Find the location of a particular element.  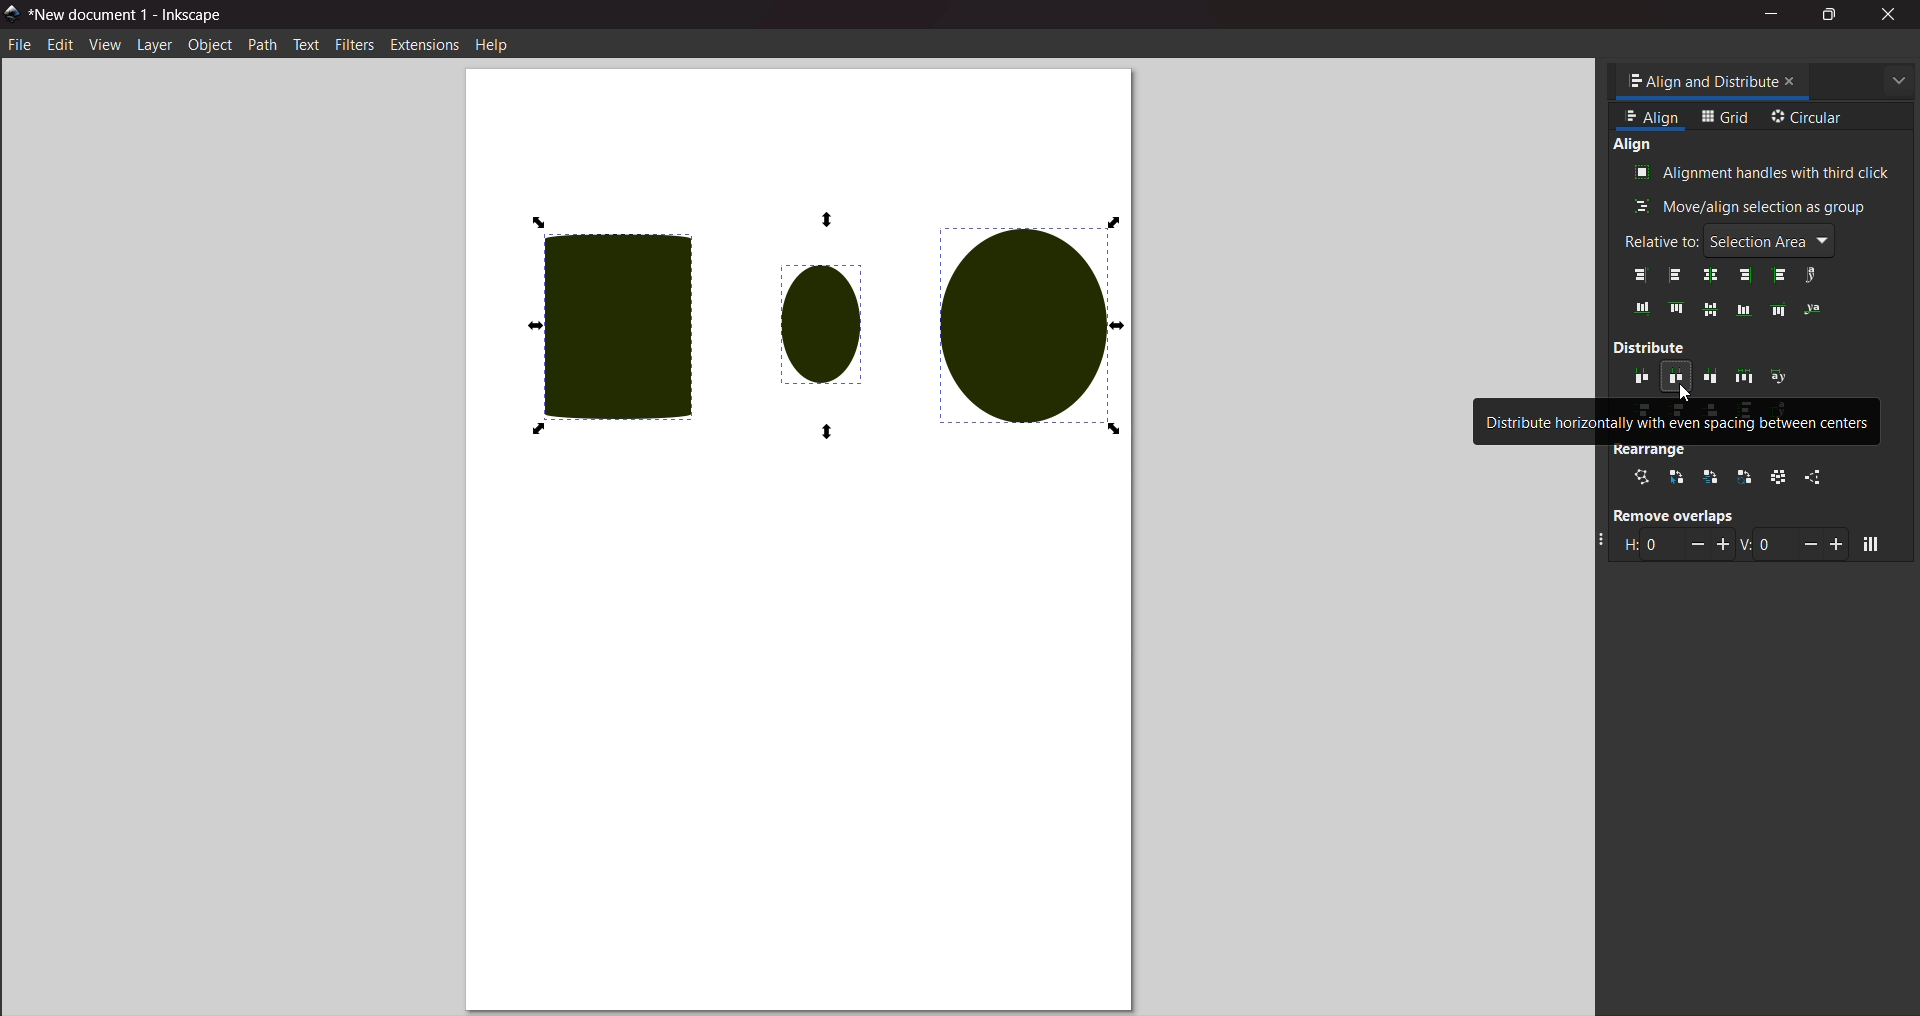

filters is located at coordinates (356, 43).